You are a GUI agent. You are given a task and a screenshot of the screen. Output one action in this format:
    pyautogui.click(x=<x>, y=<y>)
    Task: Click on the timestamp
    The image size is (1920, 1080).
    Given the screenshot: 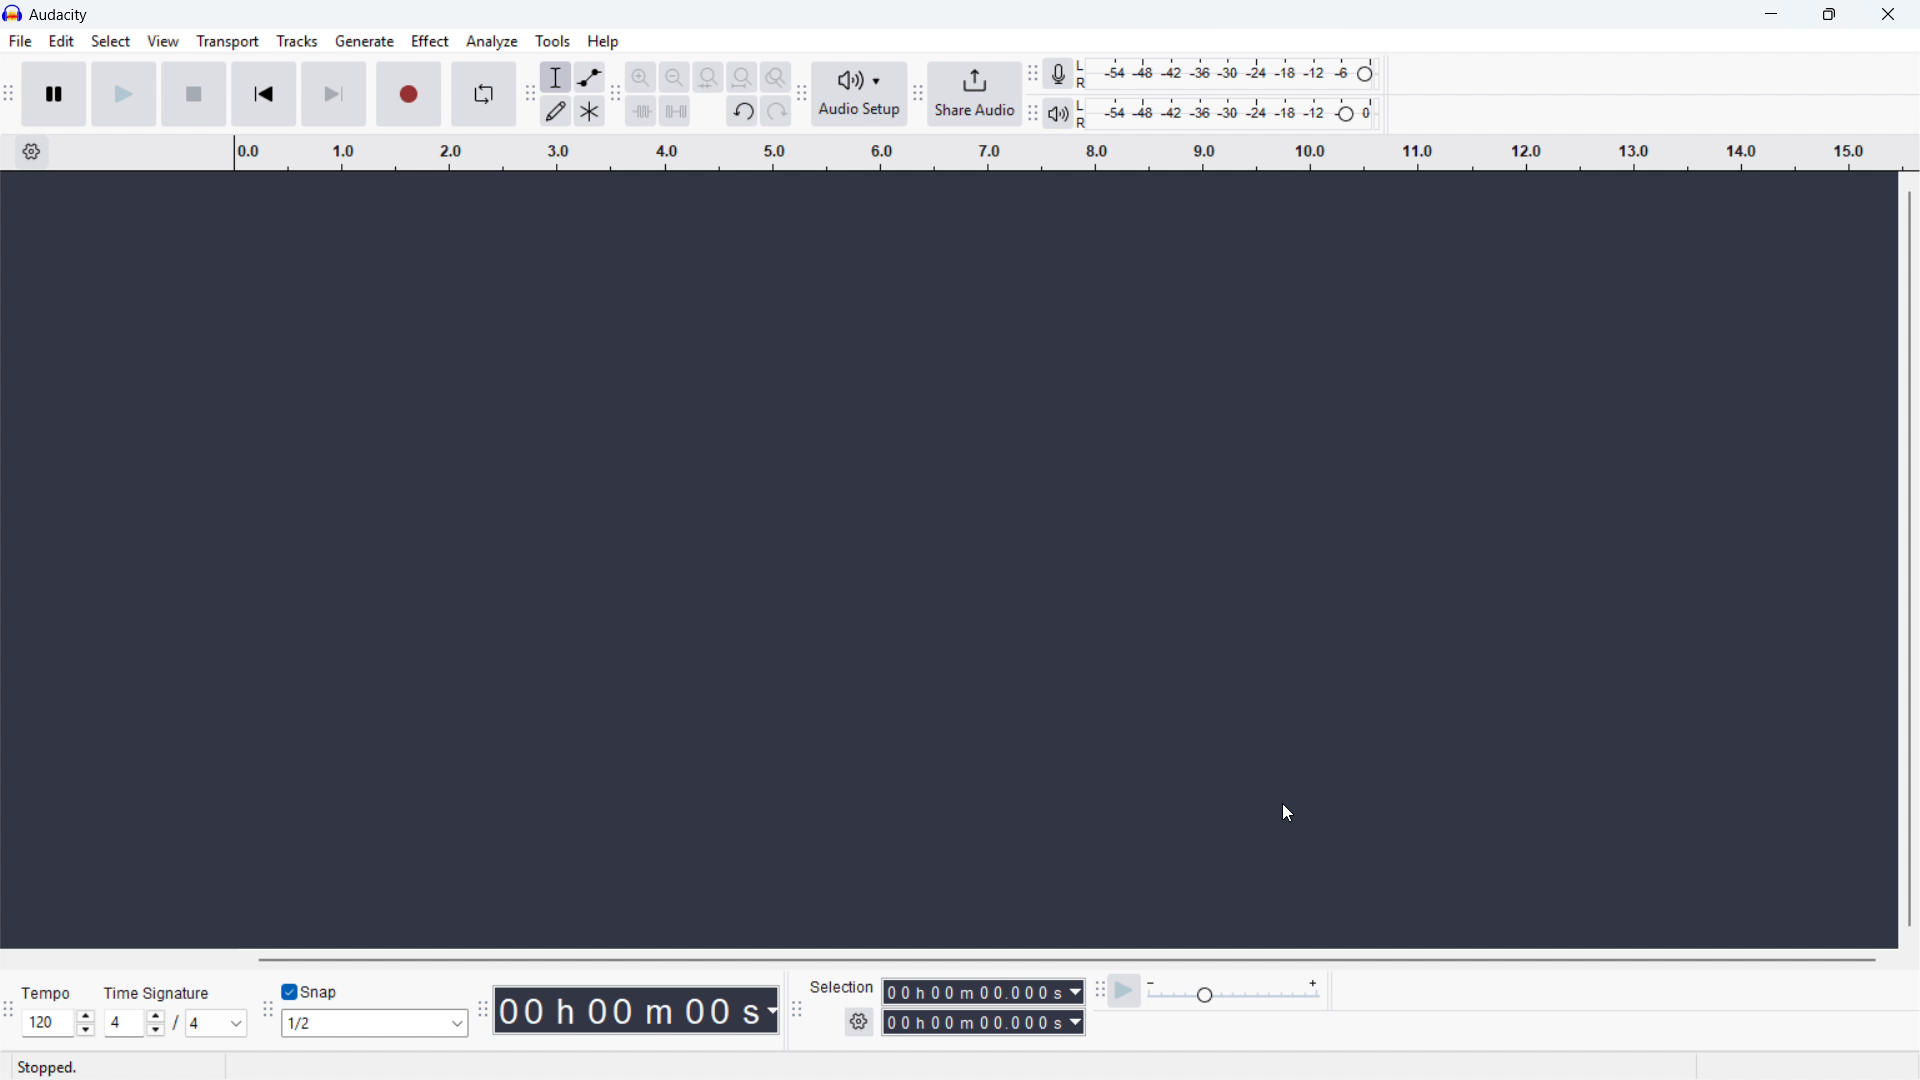 What is the action you would take?
    pyautogui.click(x=637, y=1009)
    